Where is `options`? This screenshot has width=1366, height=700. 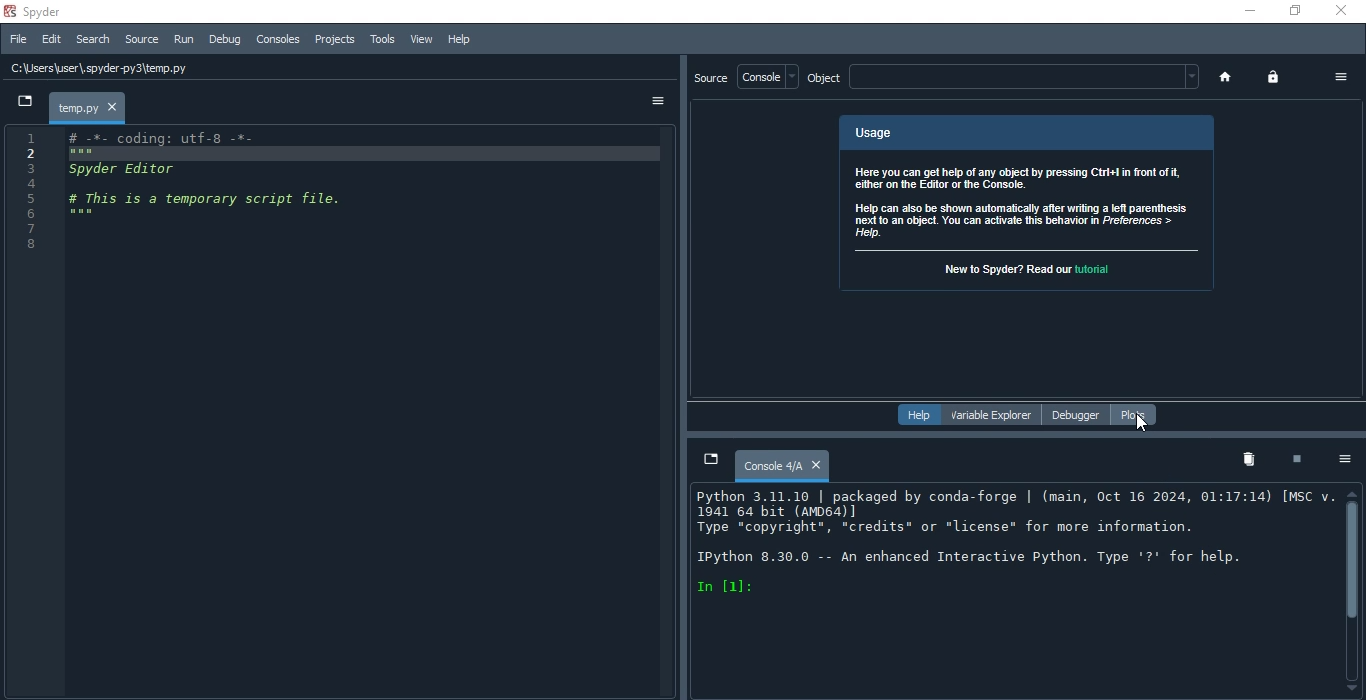
options is located at coordinates (1346, 461).